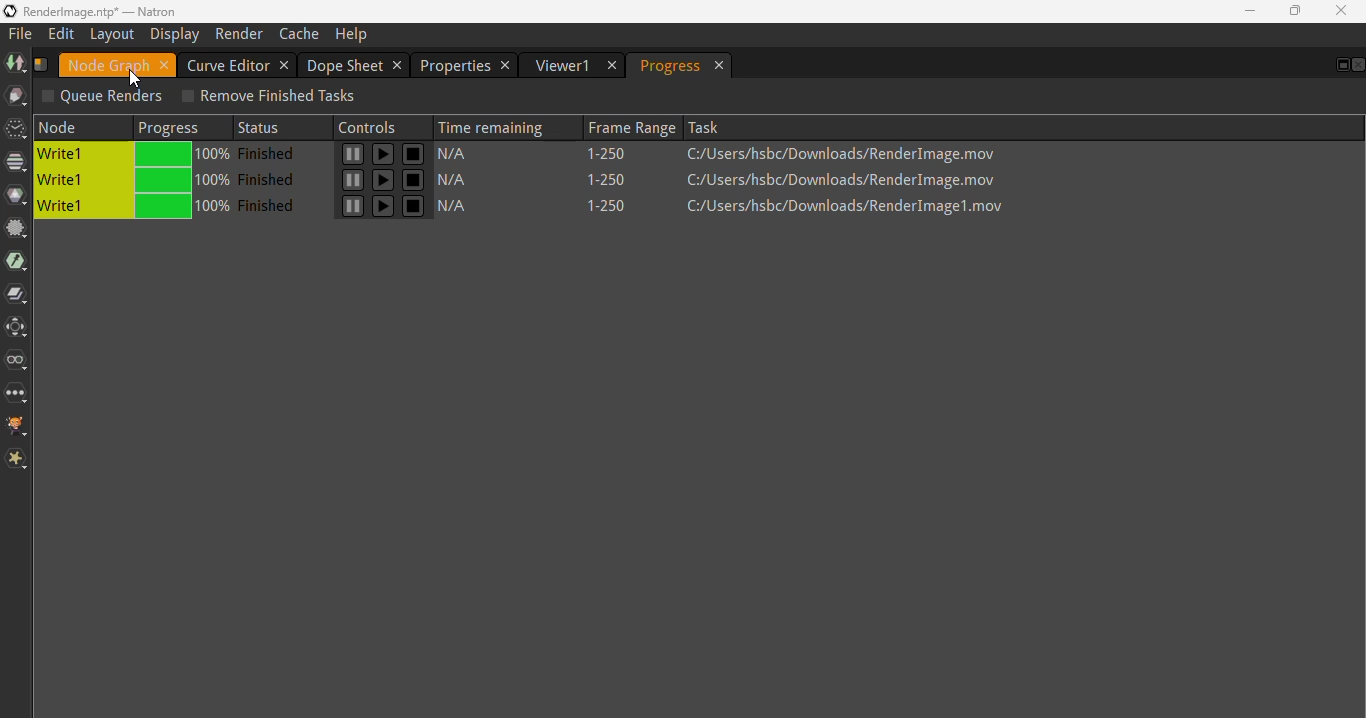 This screenshot has height=718, width=1366. What do you see at coordinates (399, 65) in the screenshot?
I see `close tab` at bounding box center [399, 65].